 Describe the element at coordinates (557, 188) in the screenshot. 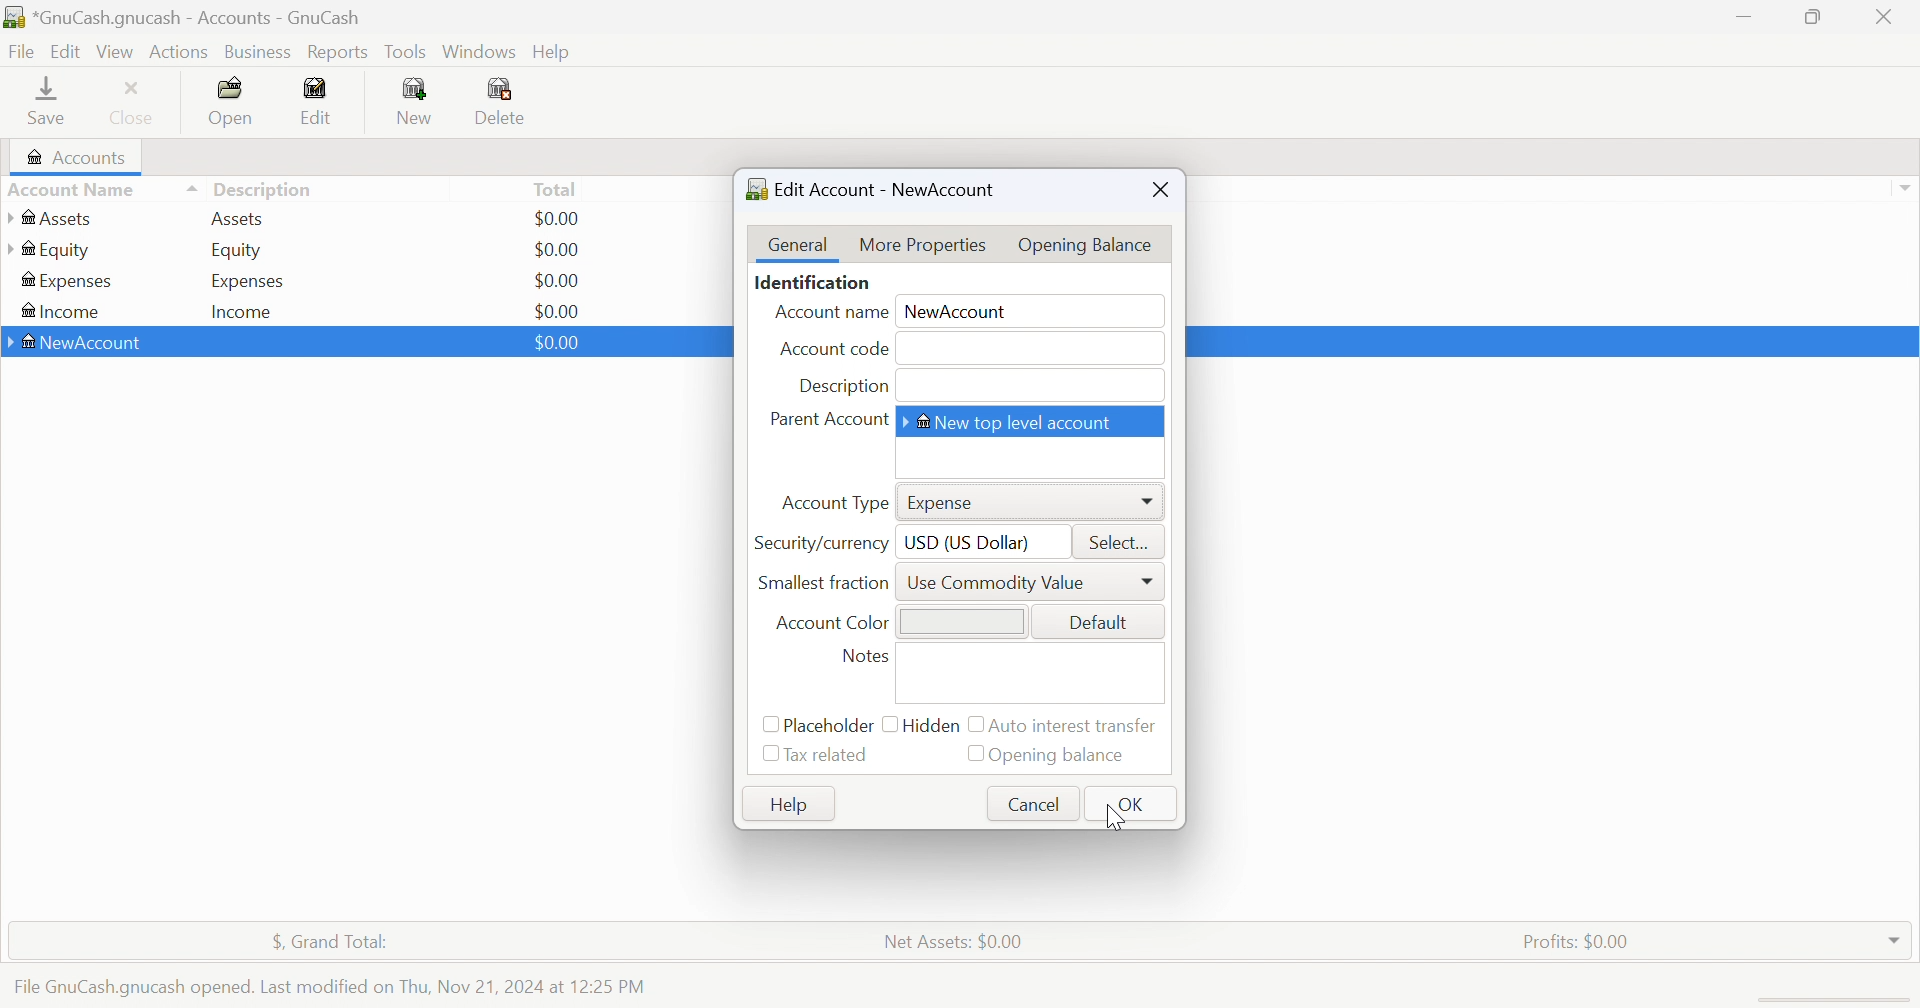

I see `Total` at that location.